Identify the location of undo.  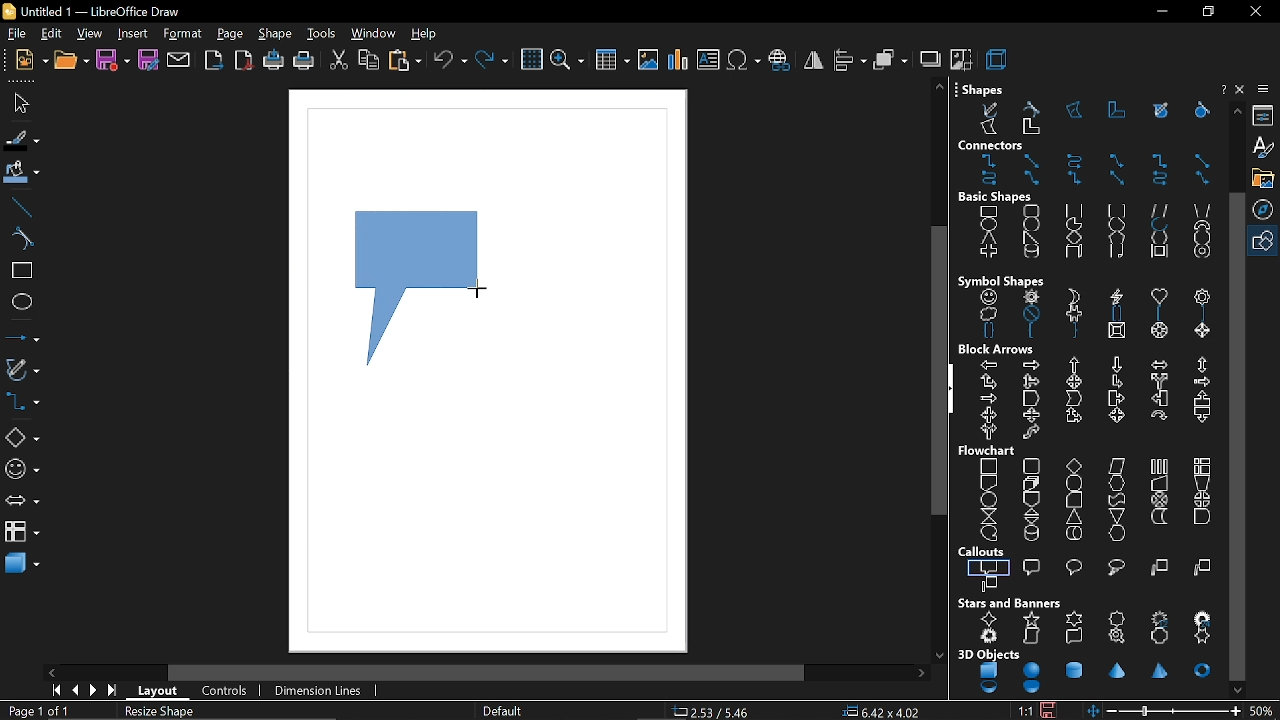
(450, 61).